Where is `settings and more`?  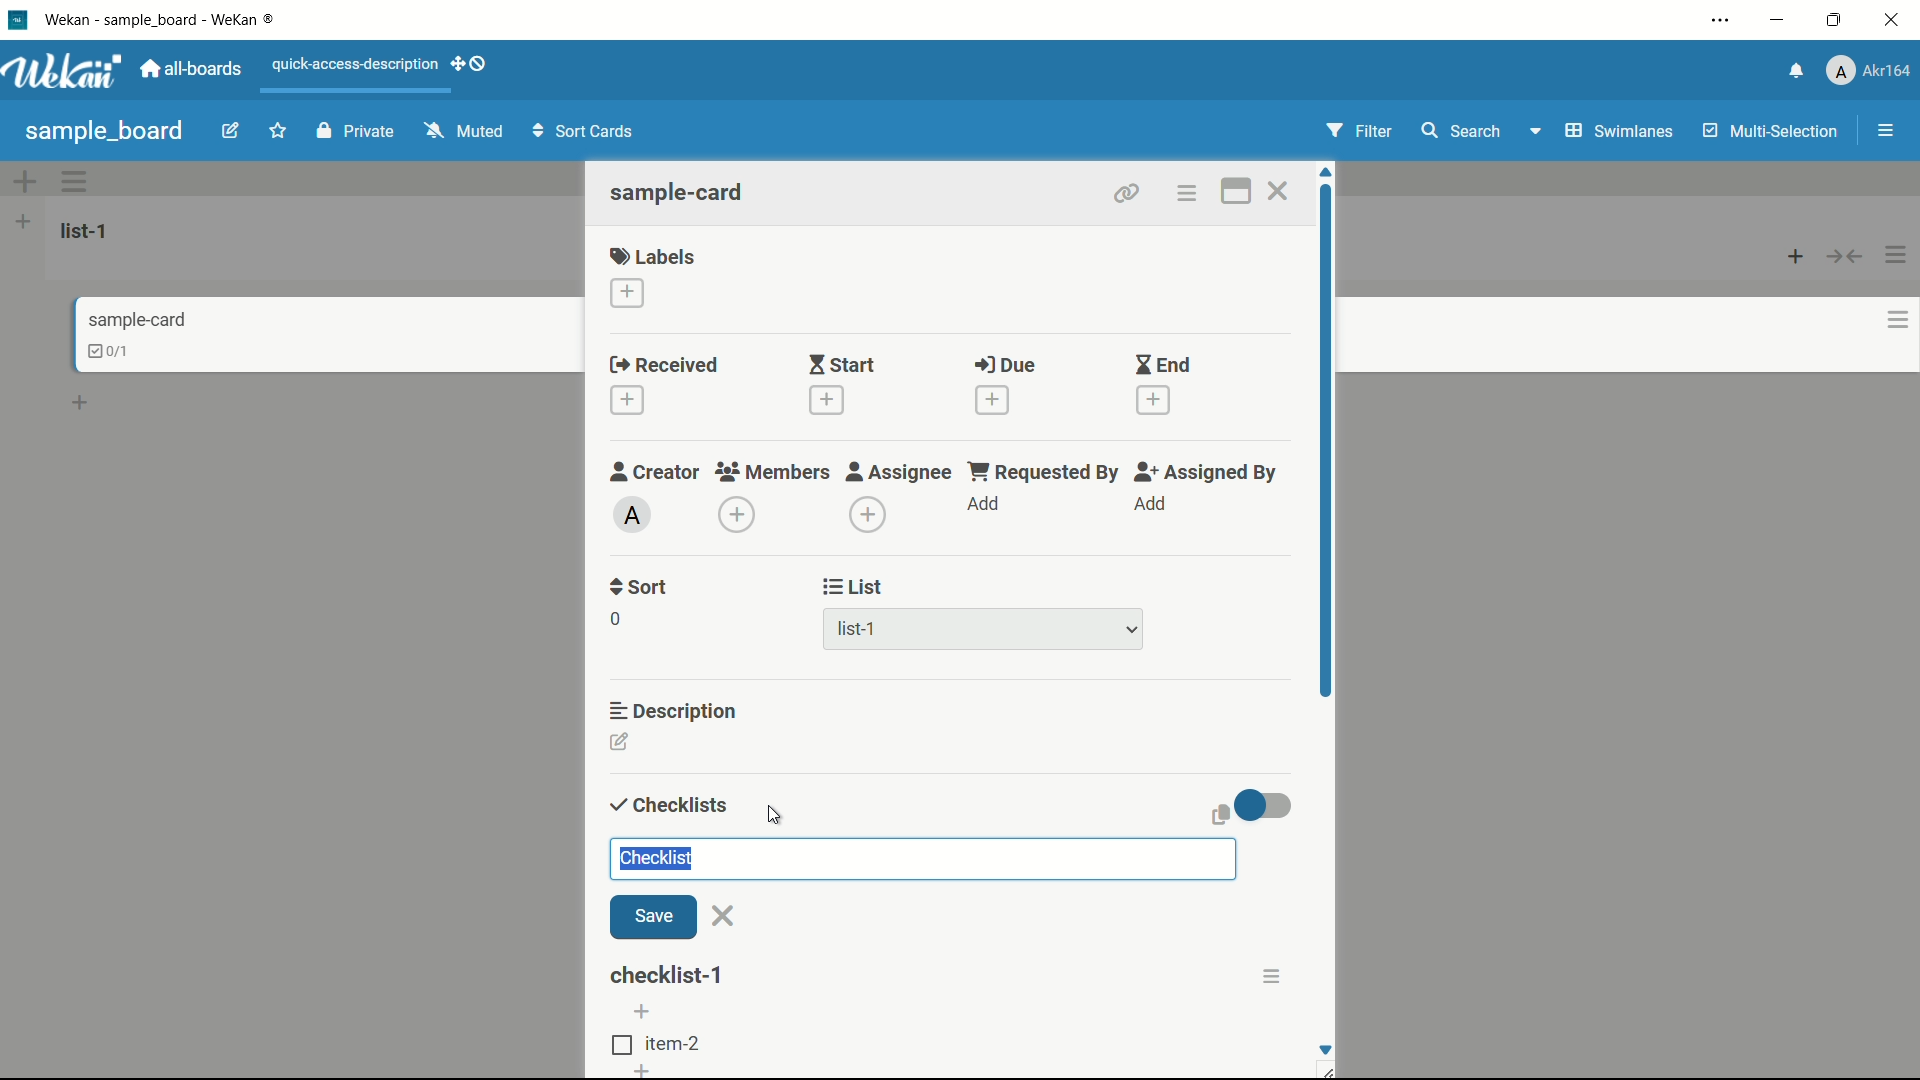 settings and more is located at coordinates (1723, 22).